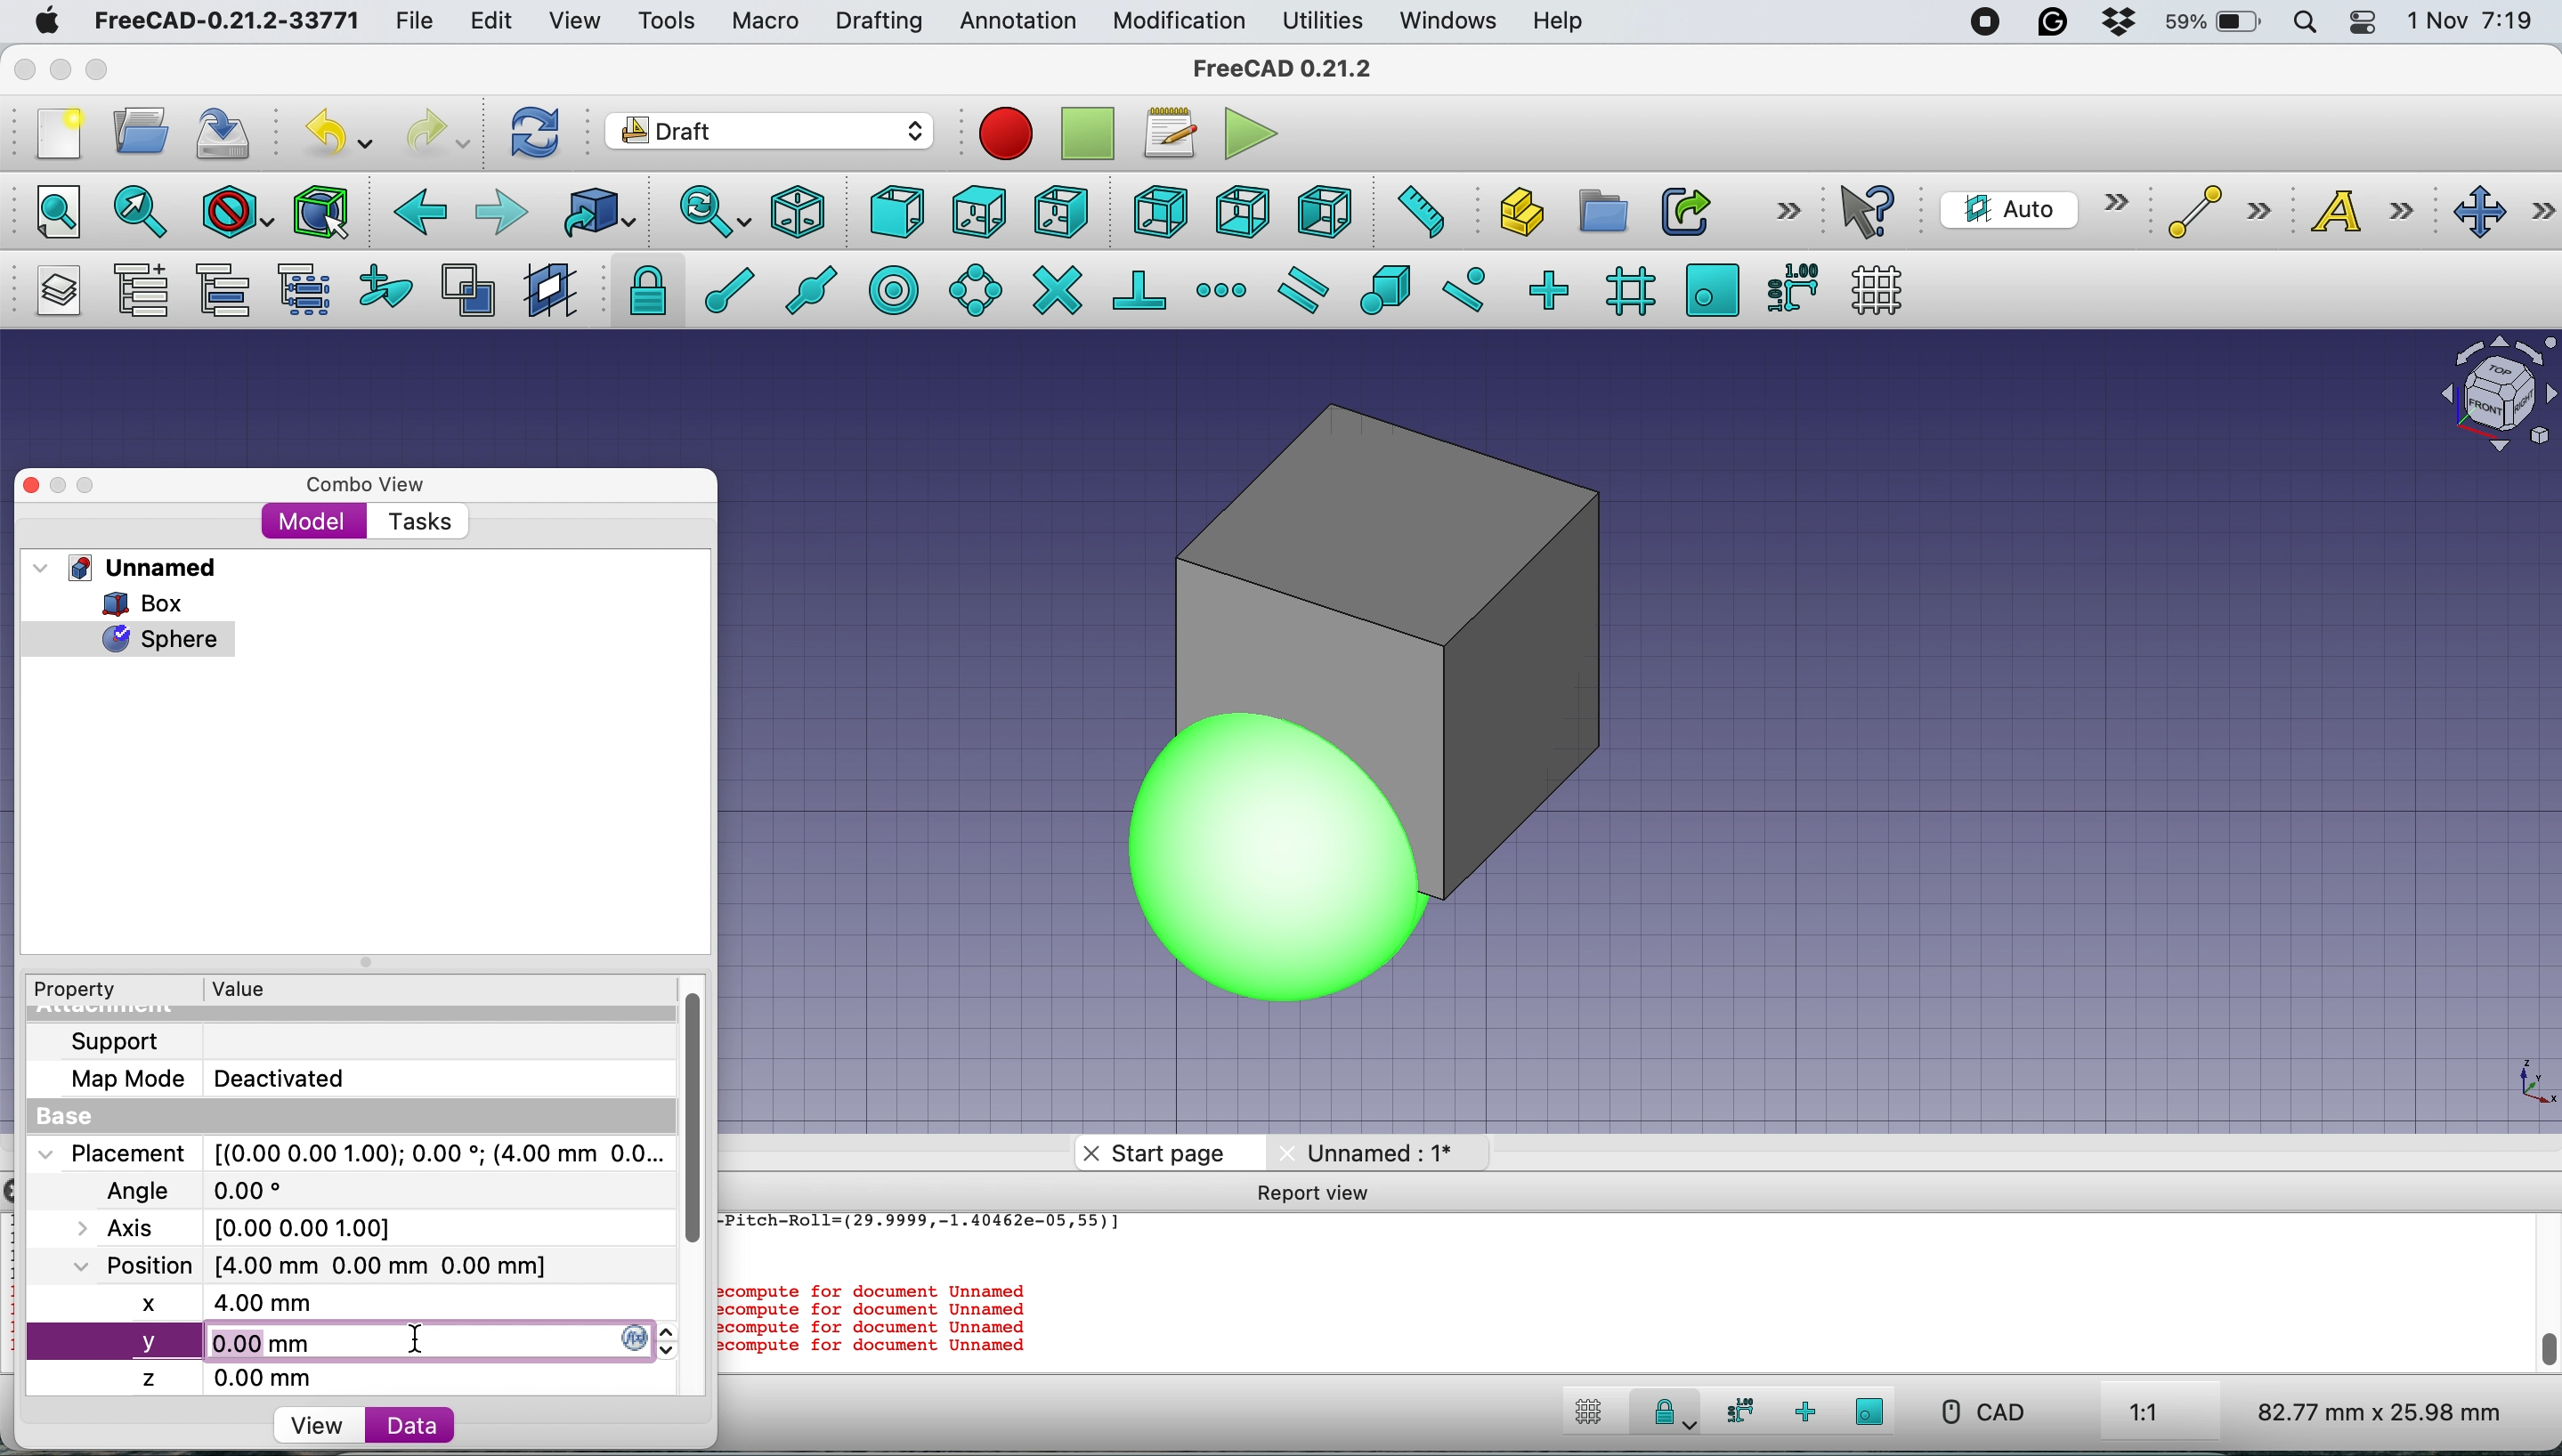 The image size is (2562, 1456). What do you see at coordinates (1560, 23) in the screenshot?
I see `help` at bounding box center [1560, 23].